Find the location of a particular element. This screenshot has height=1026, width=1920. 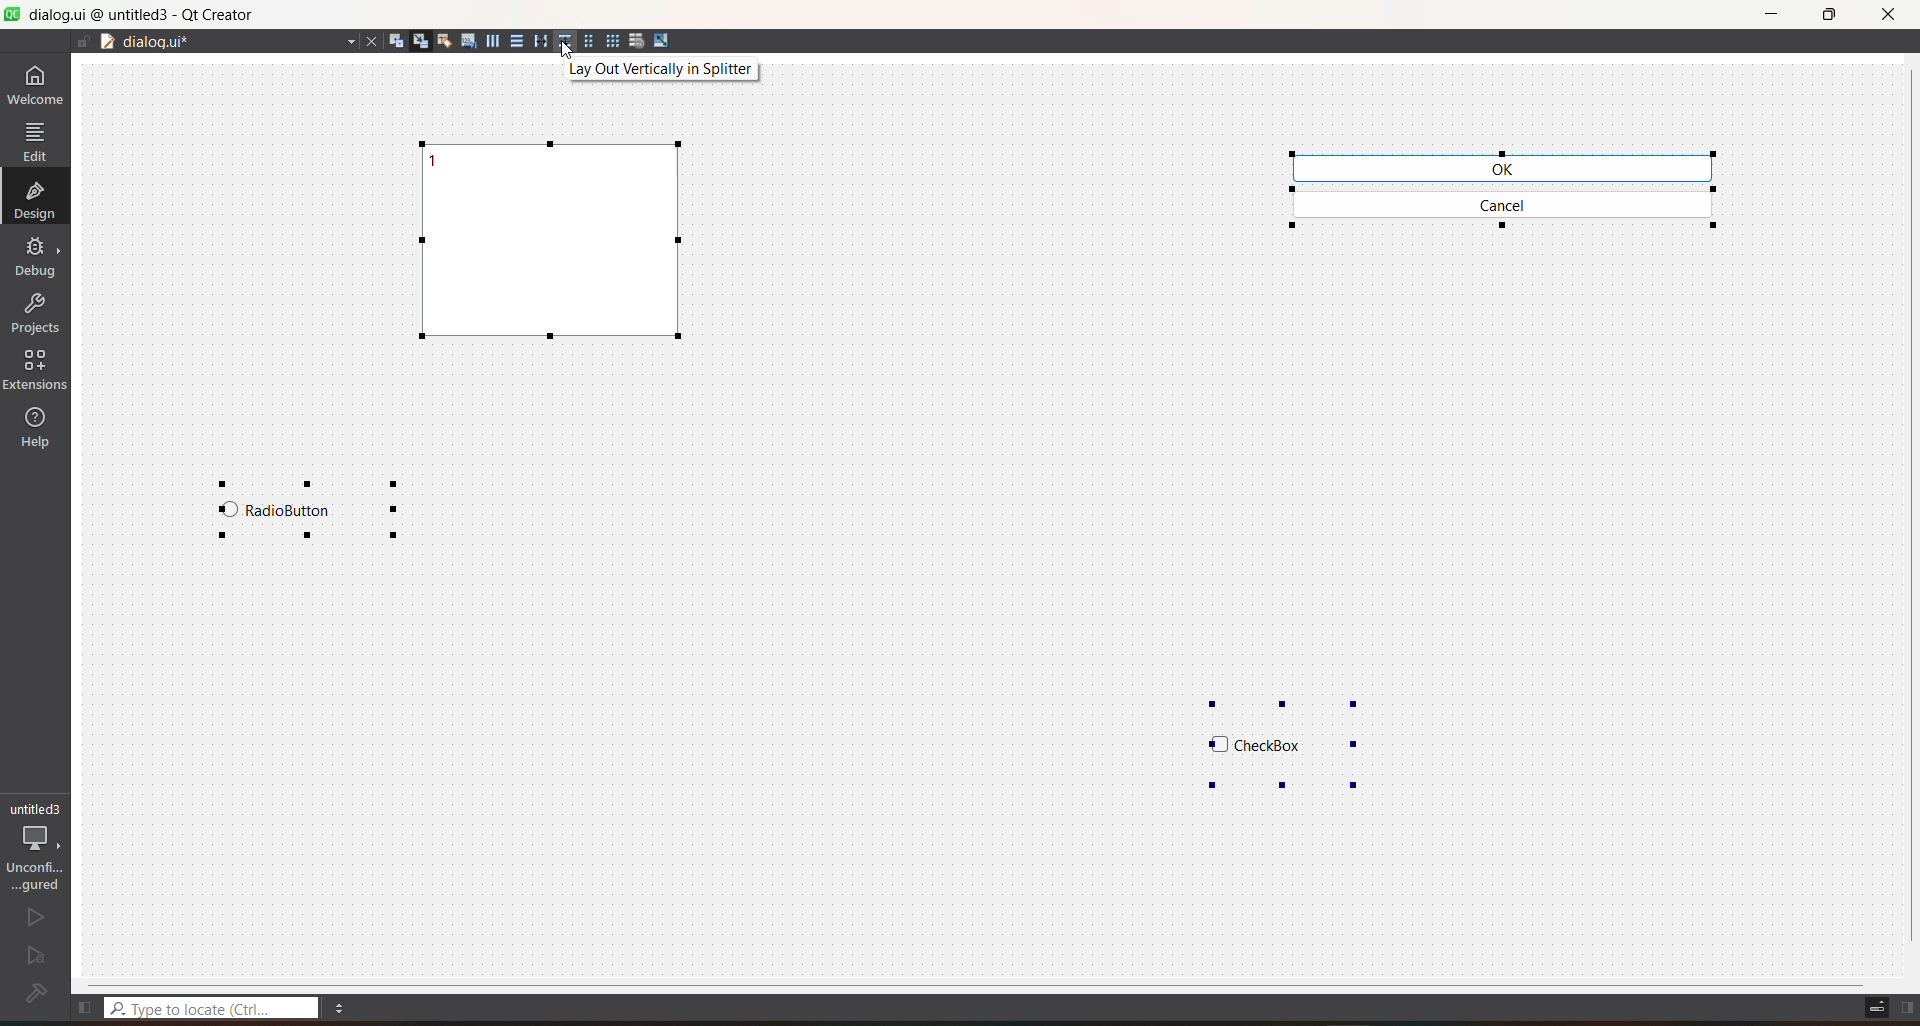

edit tab order is located at coordinates (468, 44).